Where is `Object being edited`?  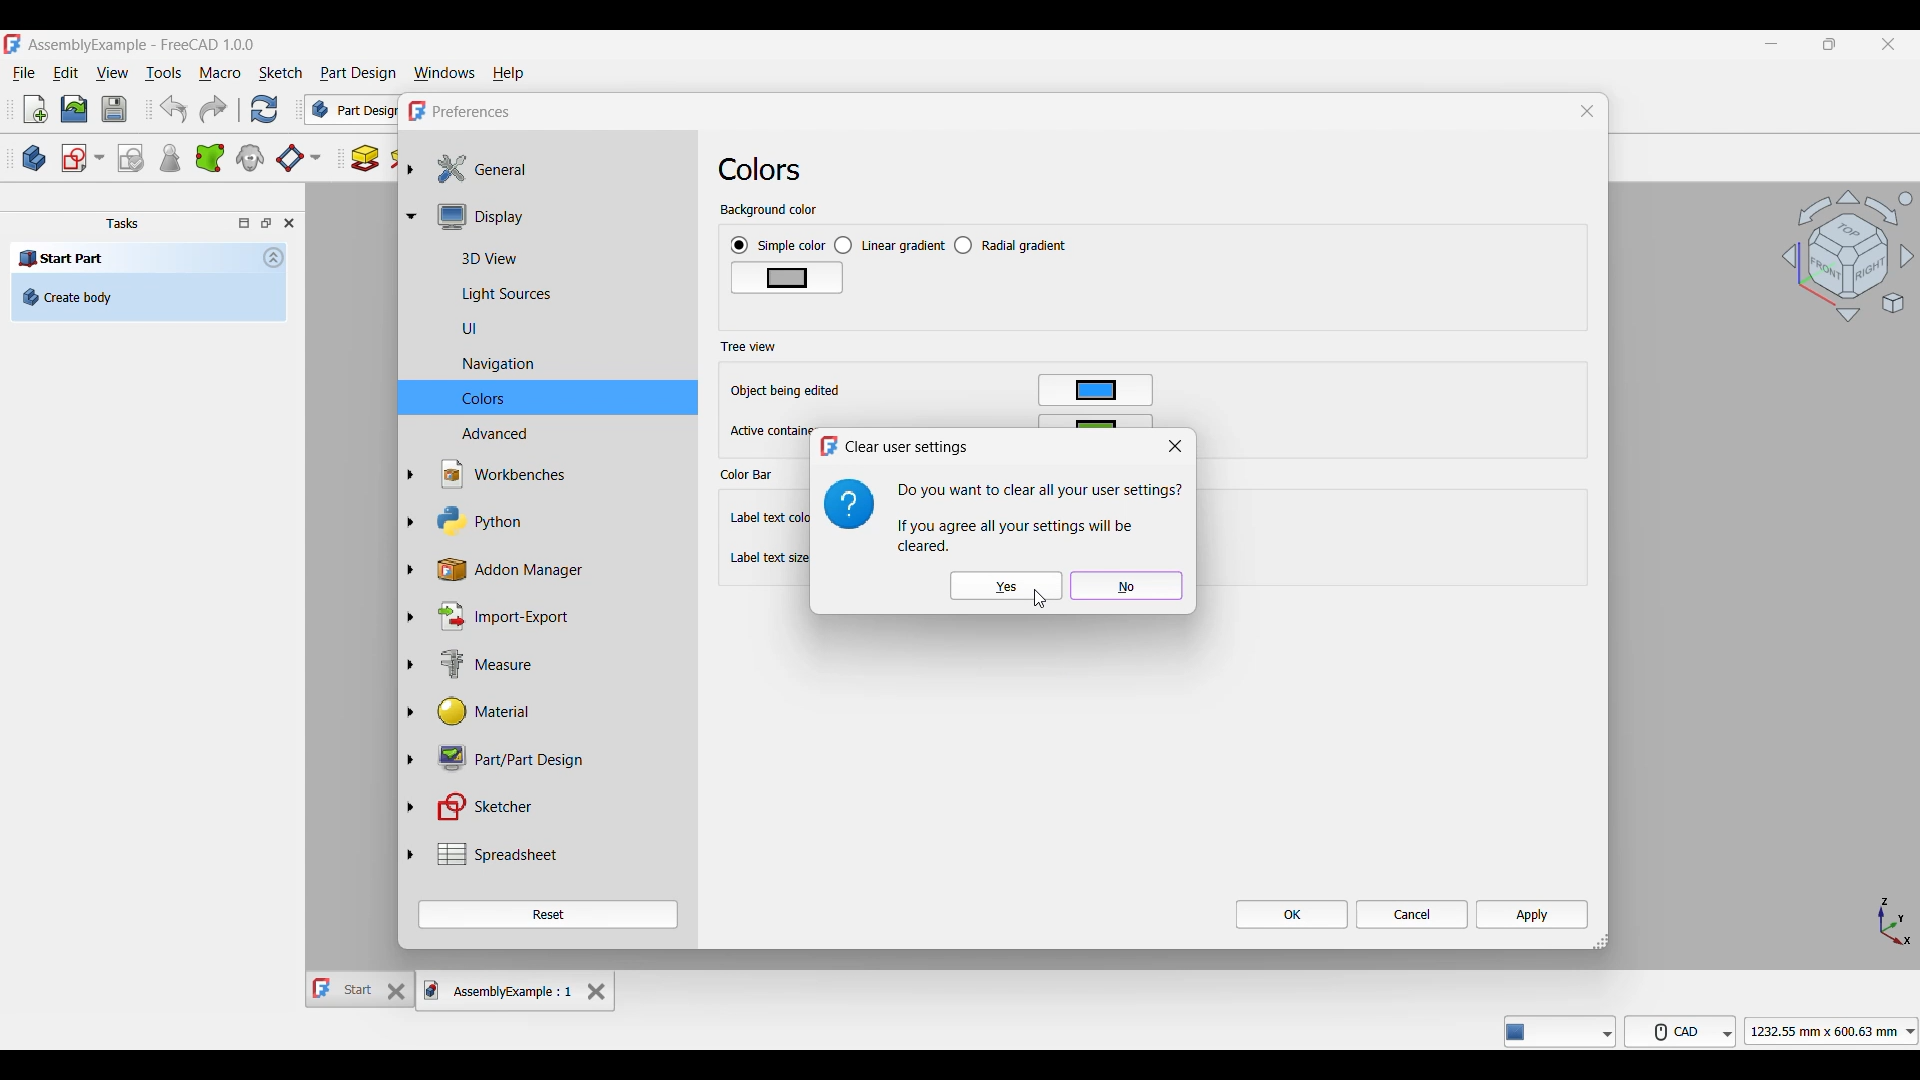 Object being edited is located at coordinates (788, 391).